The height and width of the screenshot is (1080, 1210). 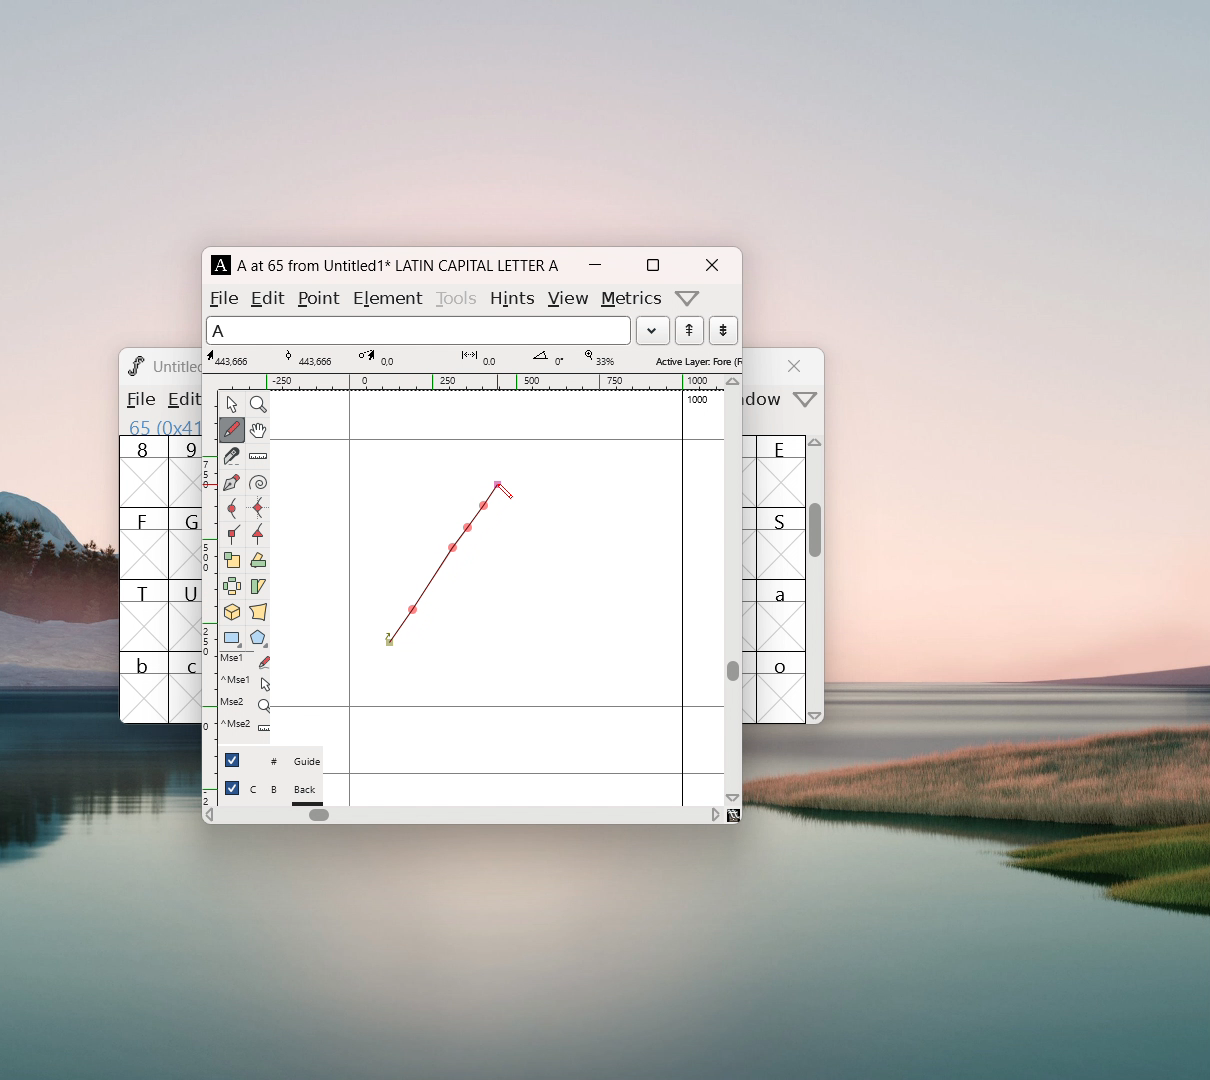 I want to click on tangent, so click(x=305, y=358).